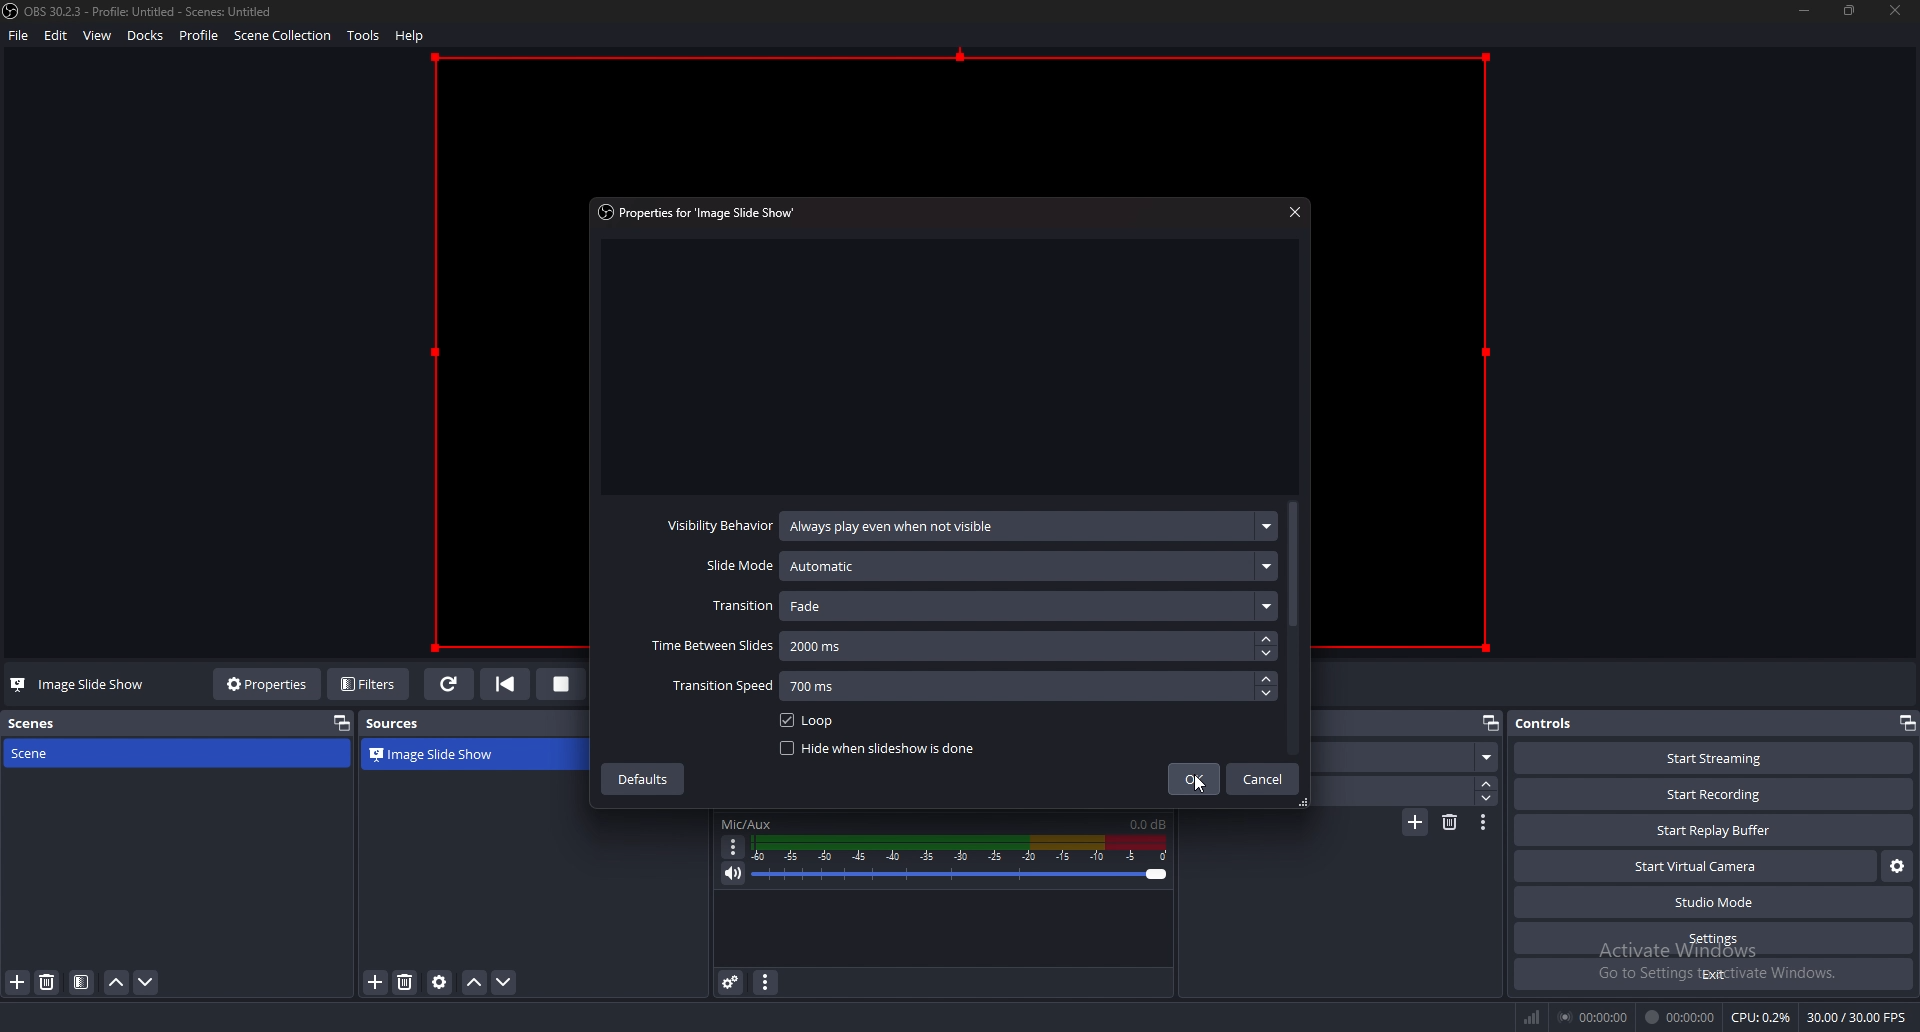 This screenshot has height=1032, width=1920. Describe the element at coordinates (449, 753) in the screenshot. I see `image slideshow` at that location.